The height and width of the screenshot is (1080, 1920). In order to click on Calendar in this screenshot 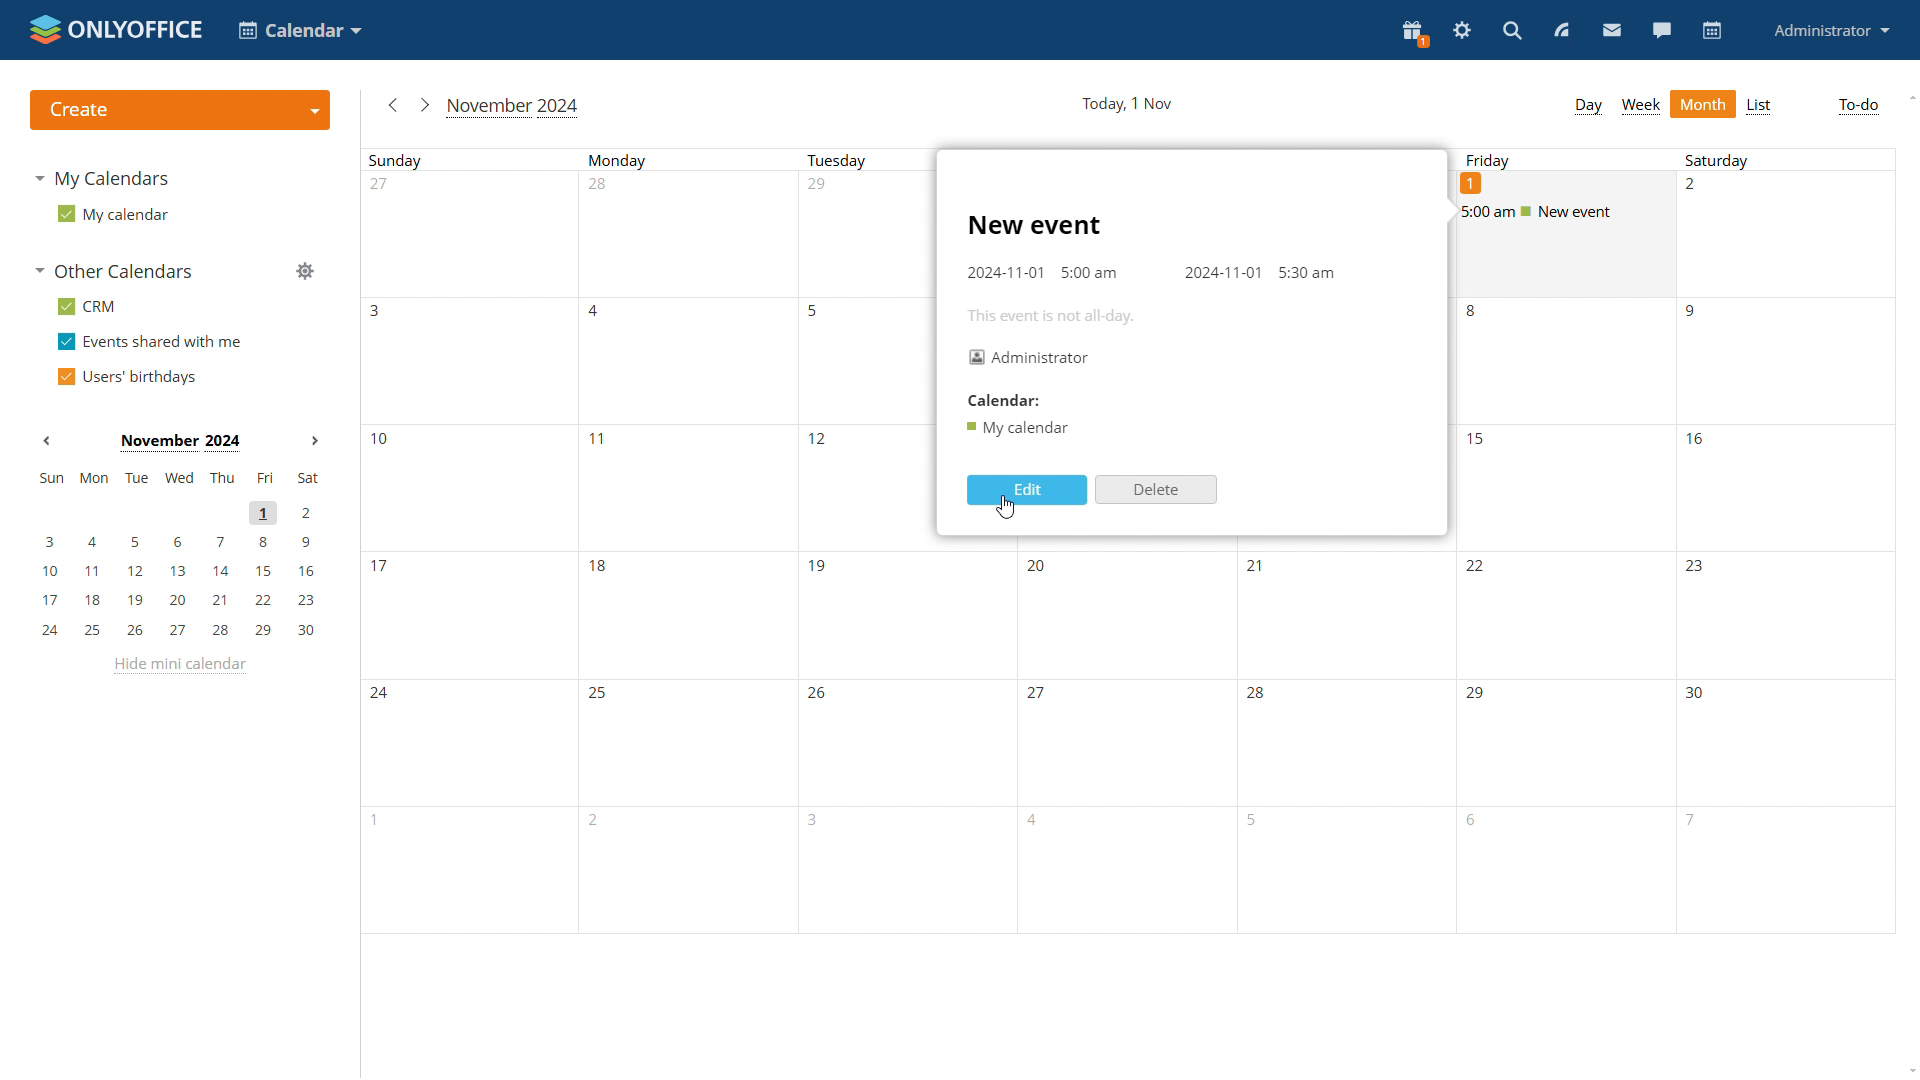, I will do `click(1002, 400)`.